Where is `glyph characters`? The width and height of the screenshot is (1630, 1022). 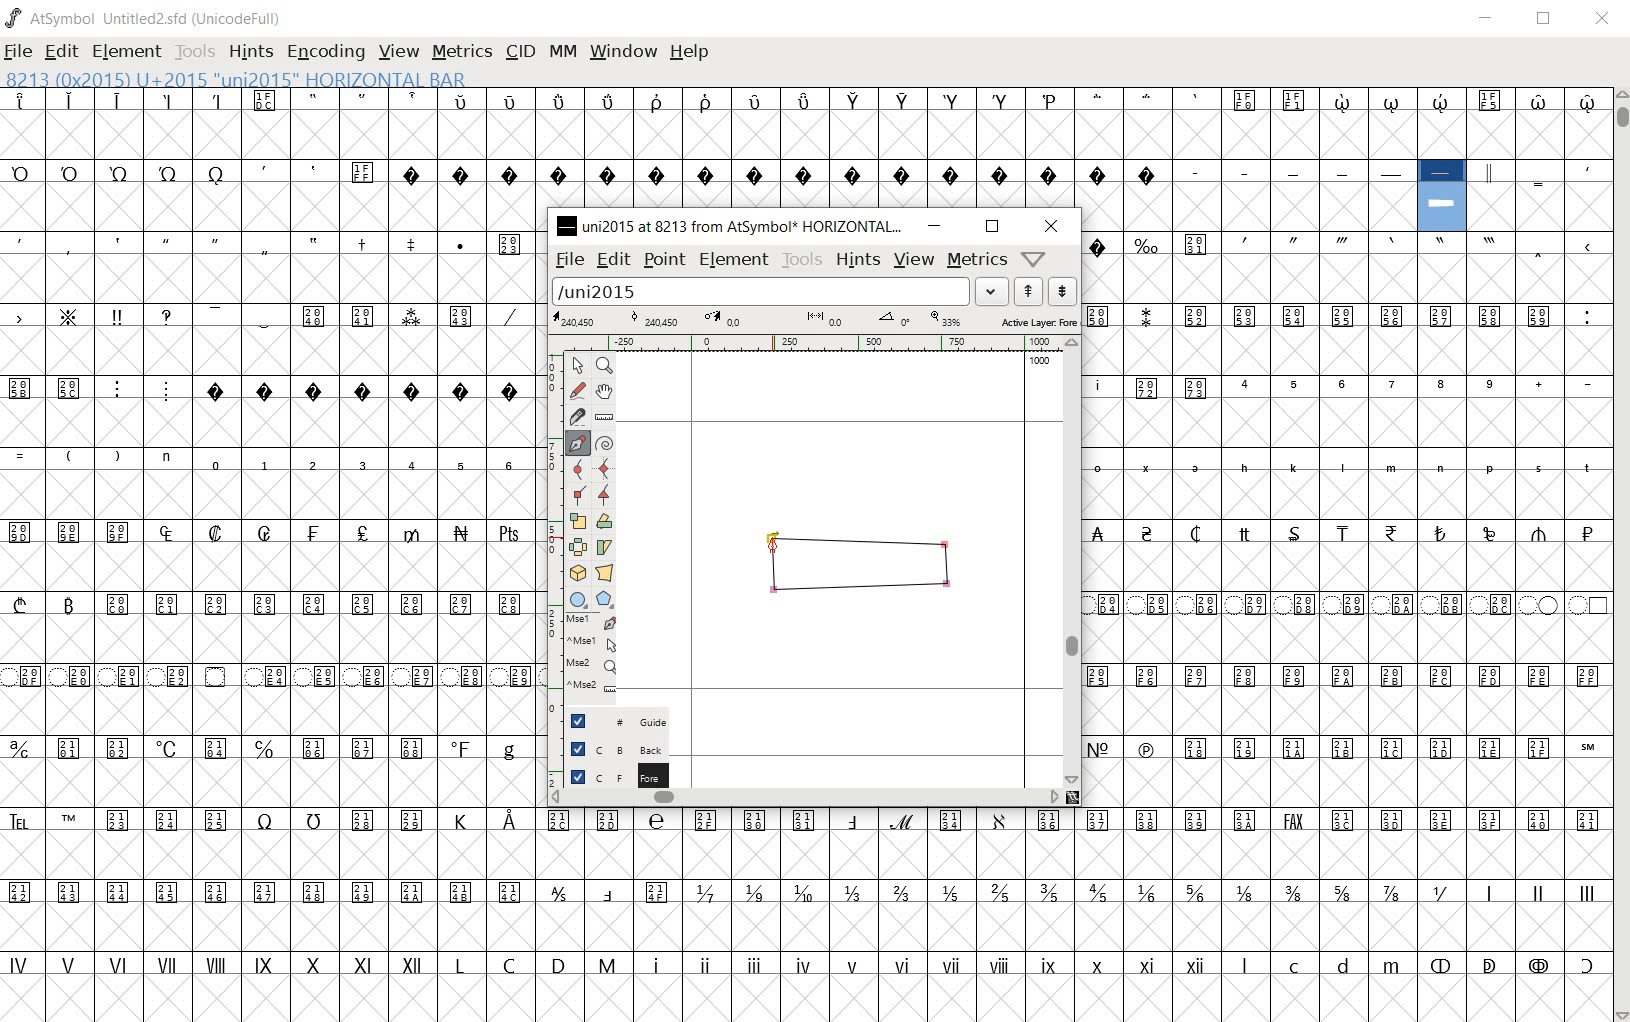
glyph characters is located at coordinates (1092, 124).